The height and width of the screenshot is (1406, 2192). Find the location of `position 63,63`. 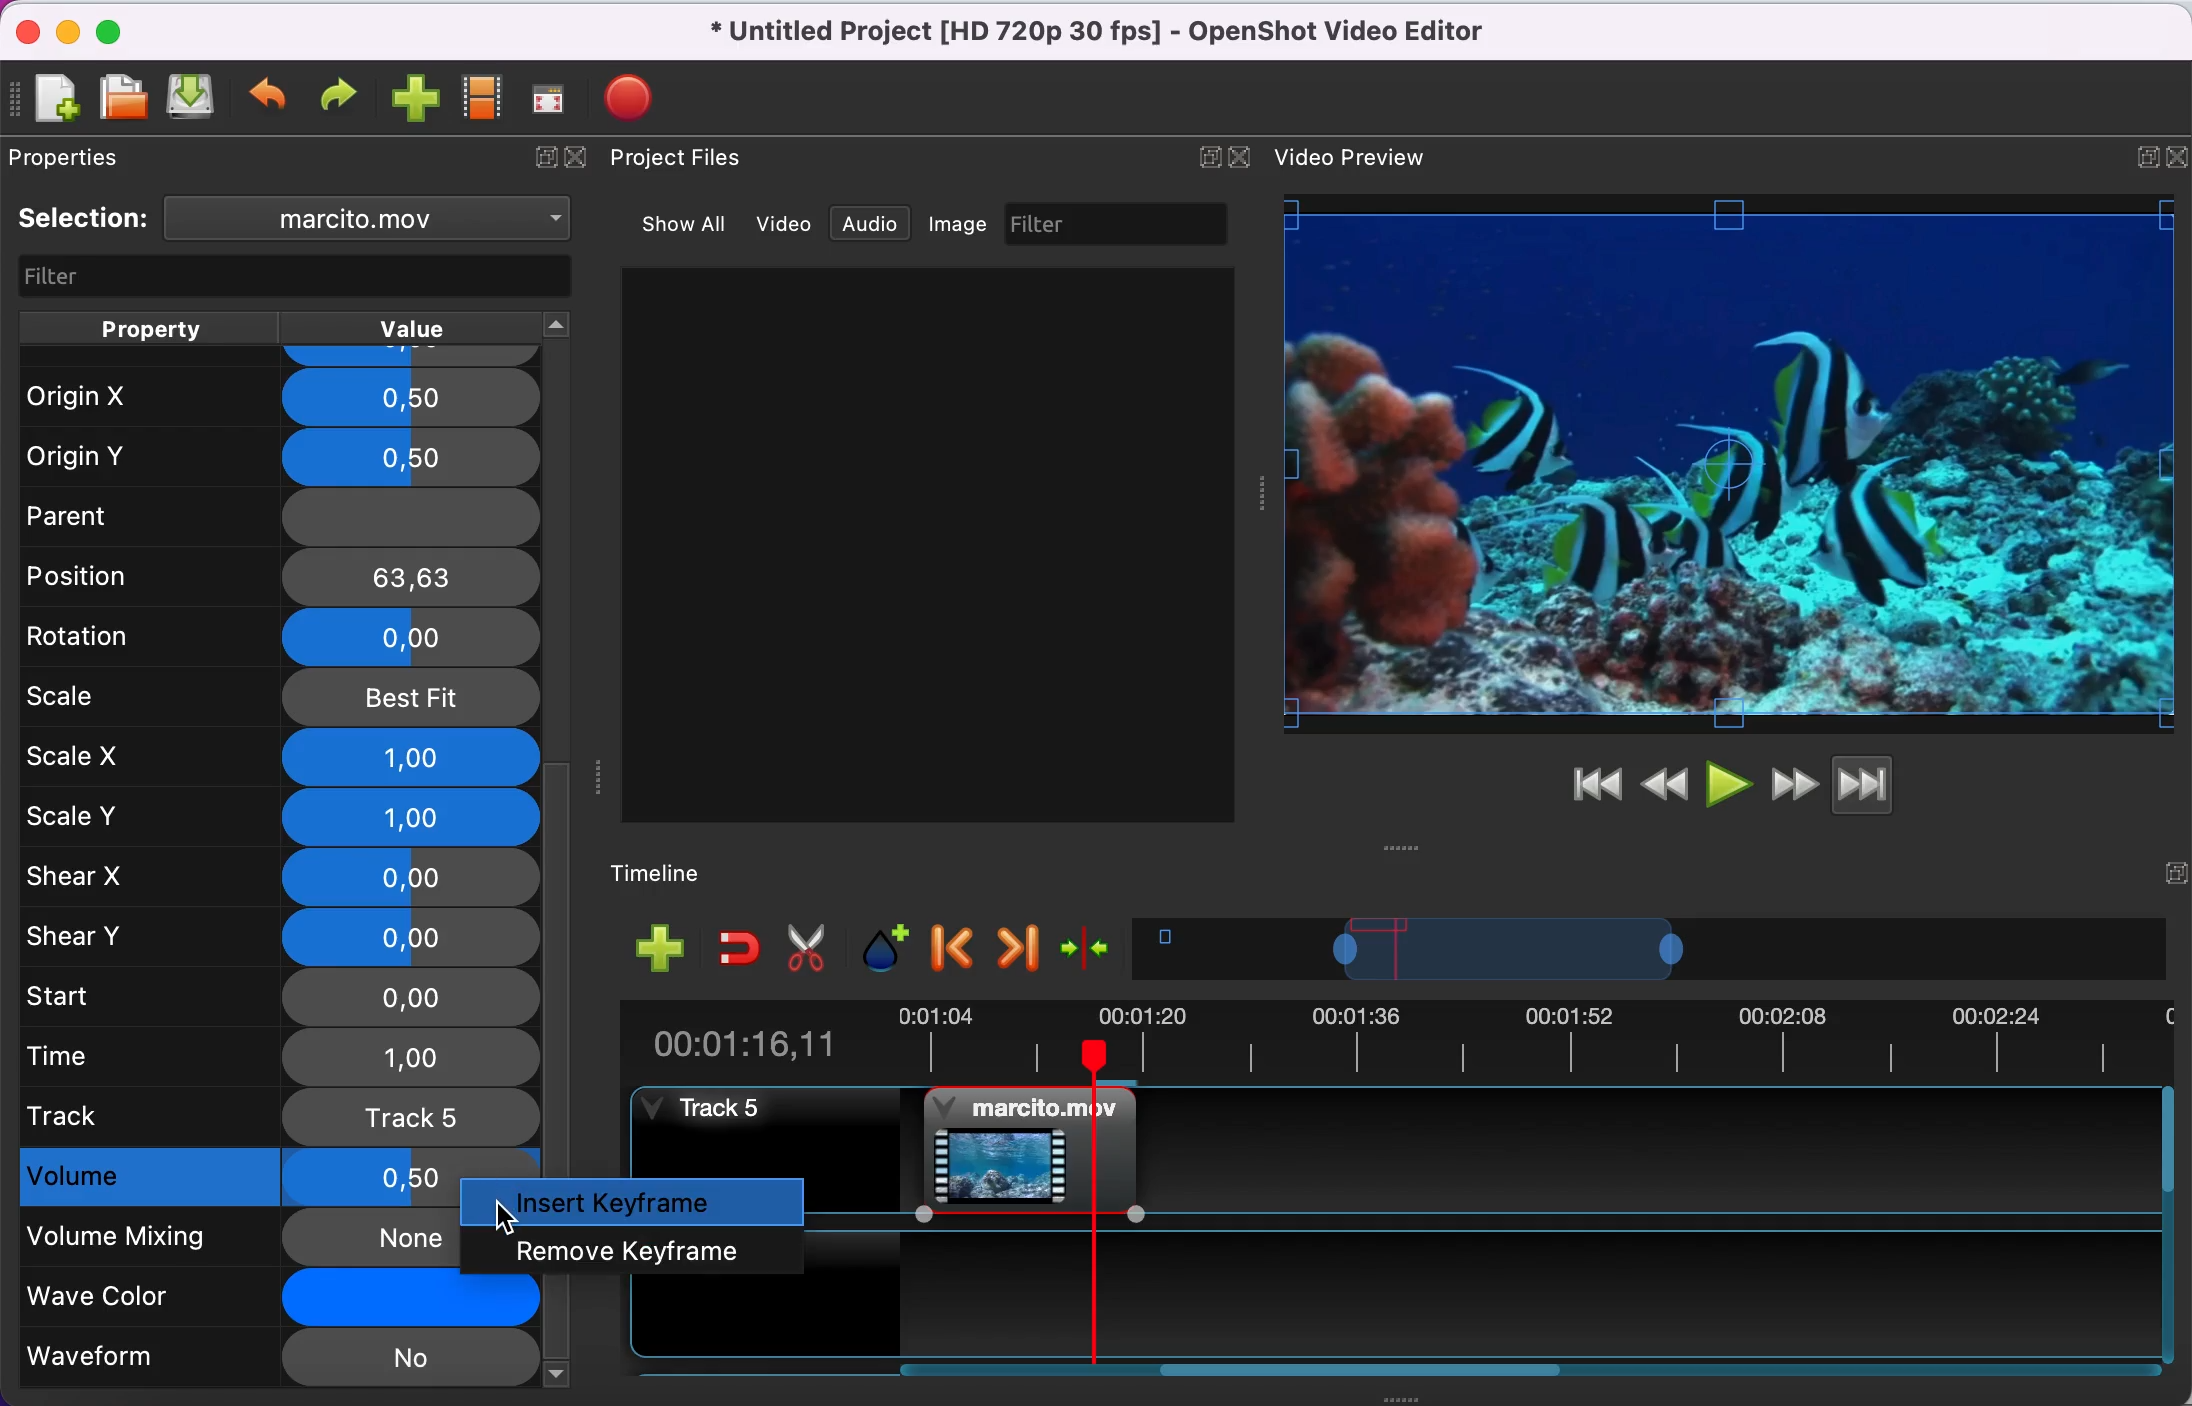

position 63,63 is located at coordinates (284, 576).